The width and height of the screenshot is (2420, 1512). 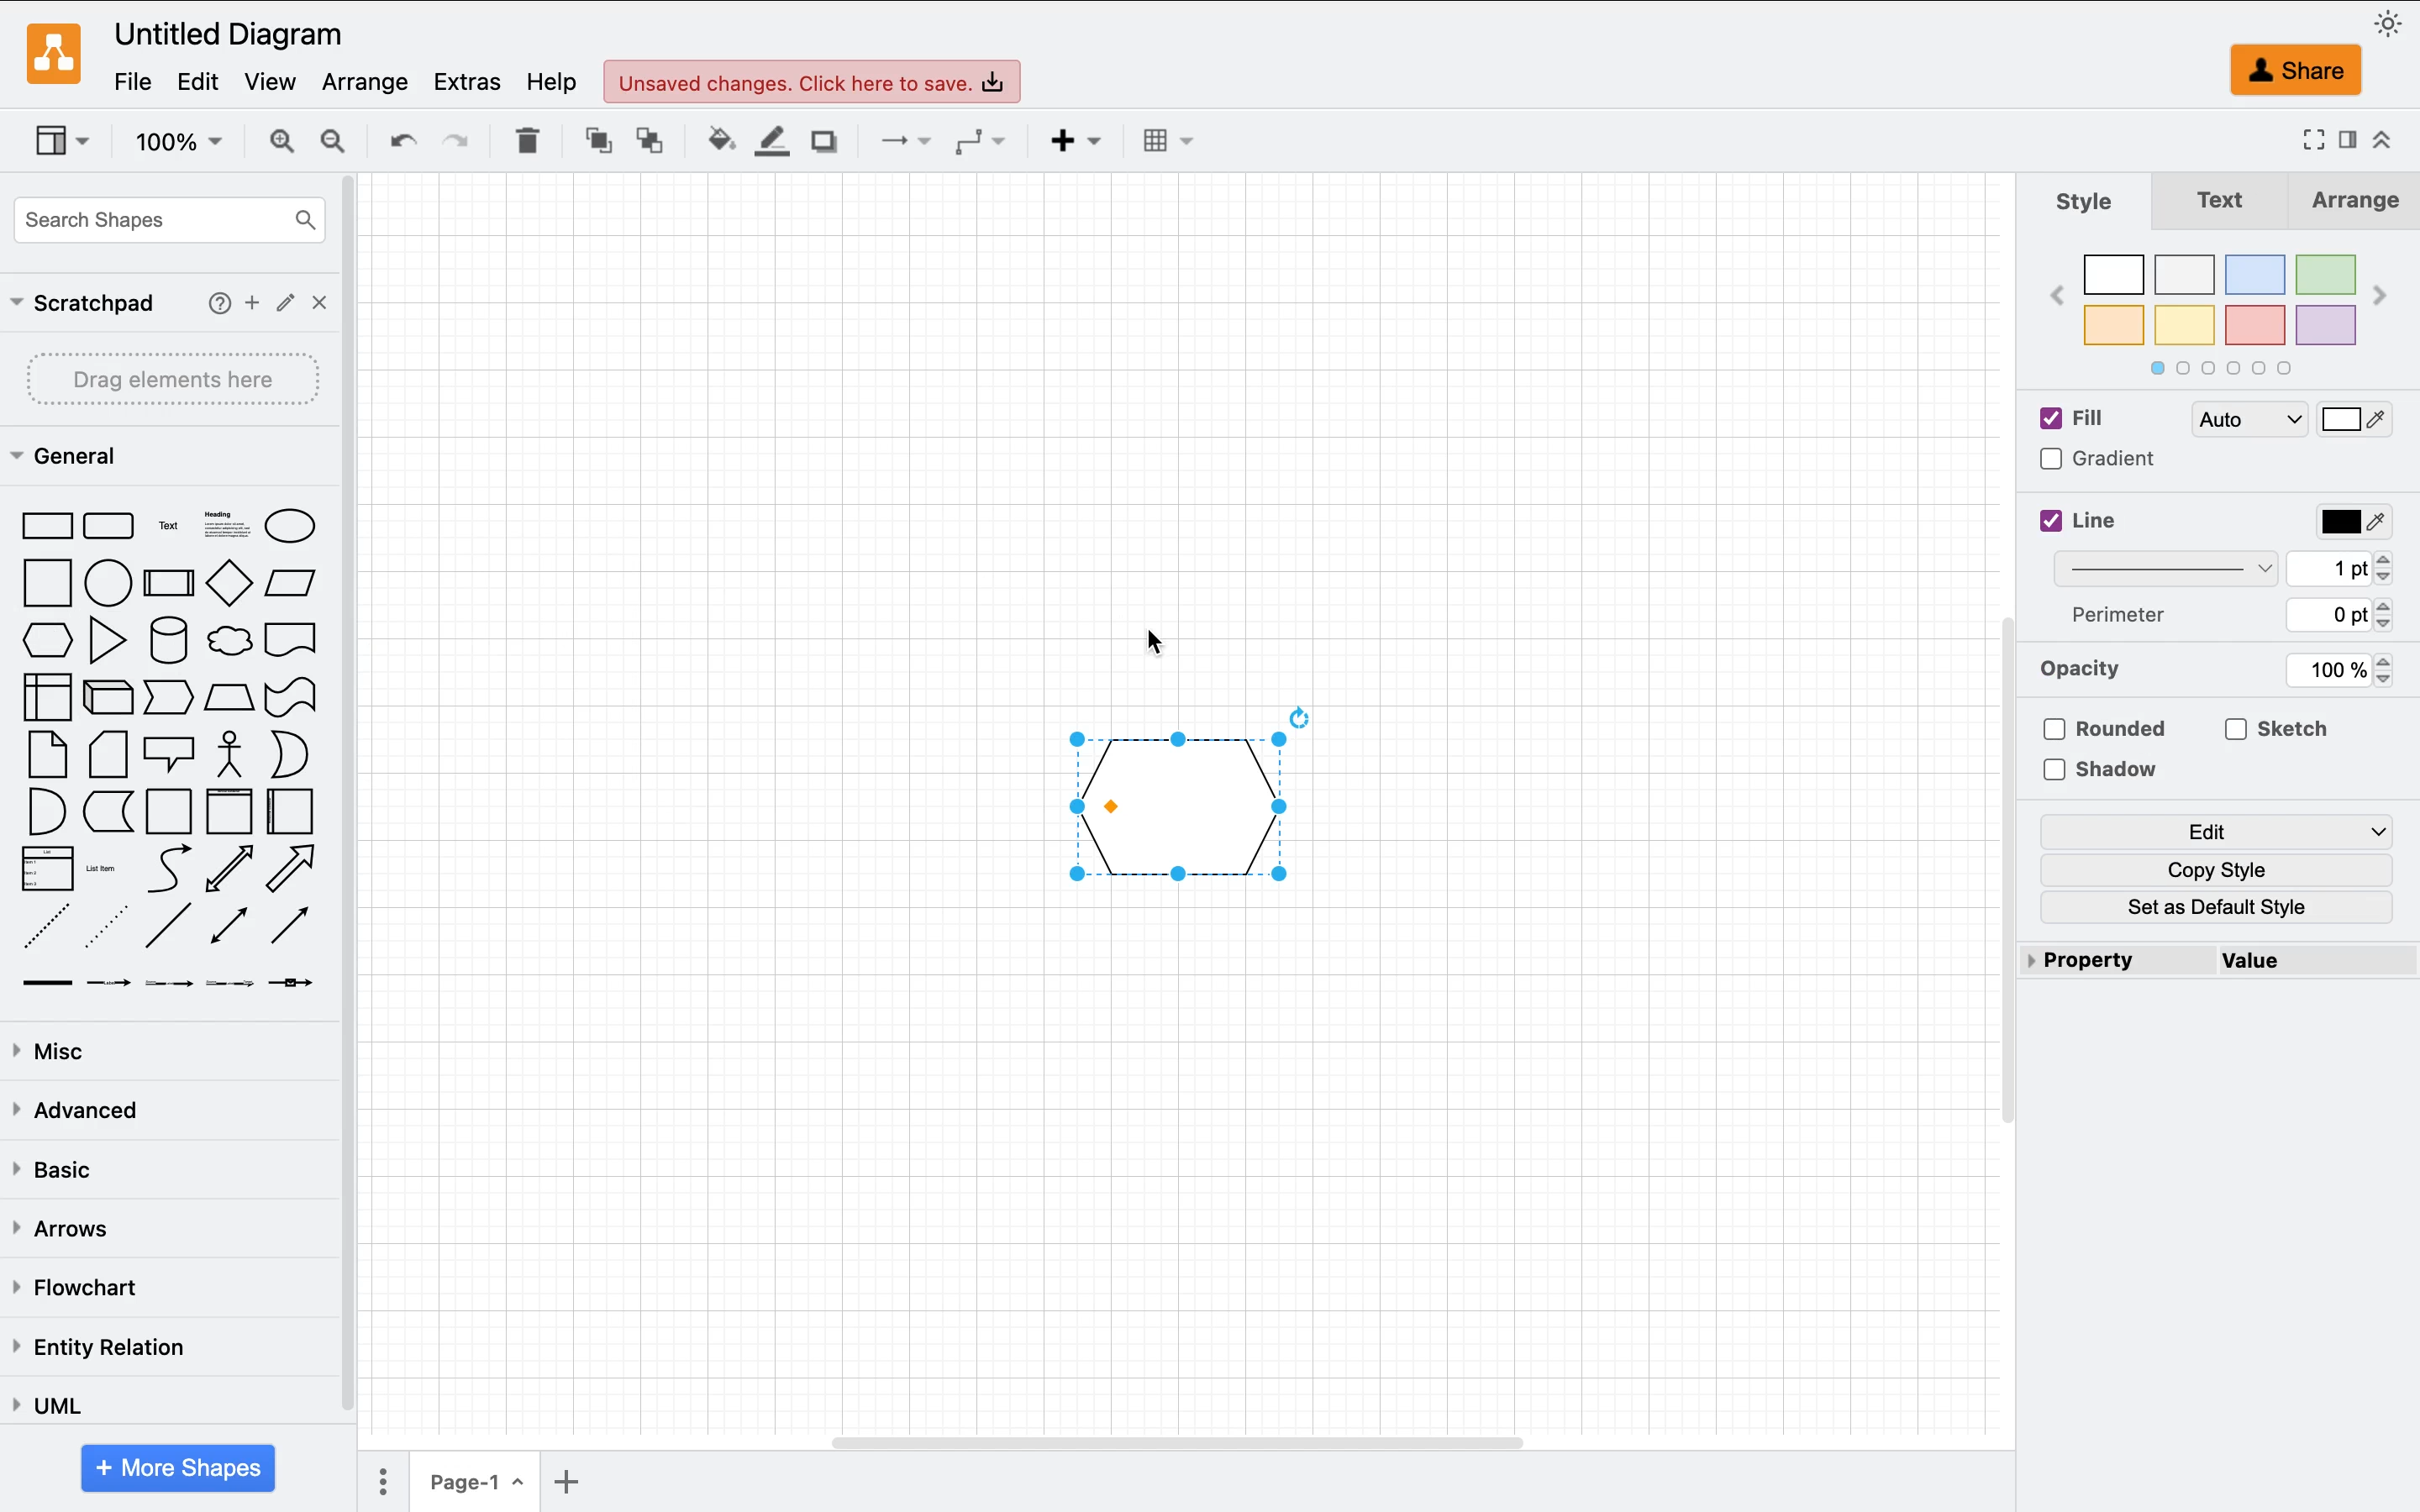 What do you see at coordinates (2273, 727) in the screenshot?
I see `Sketch` at bounding box center [2273, 727].